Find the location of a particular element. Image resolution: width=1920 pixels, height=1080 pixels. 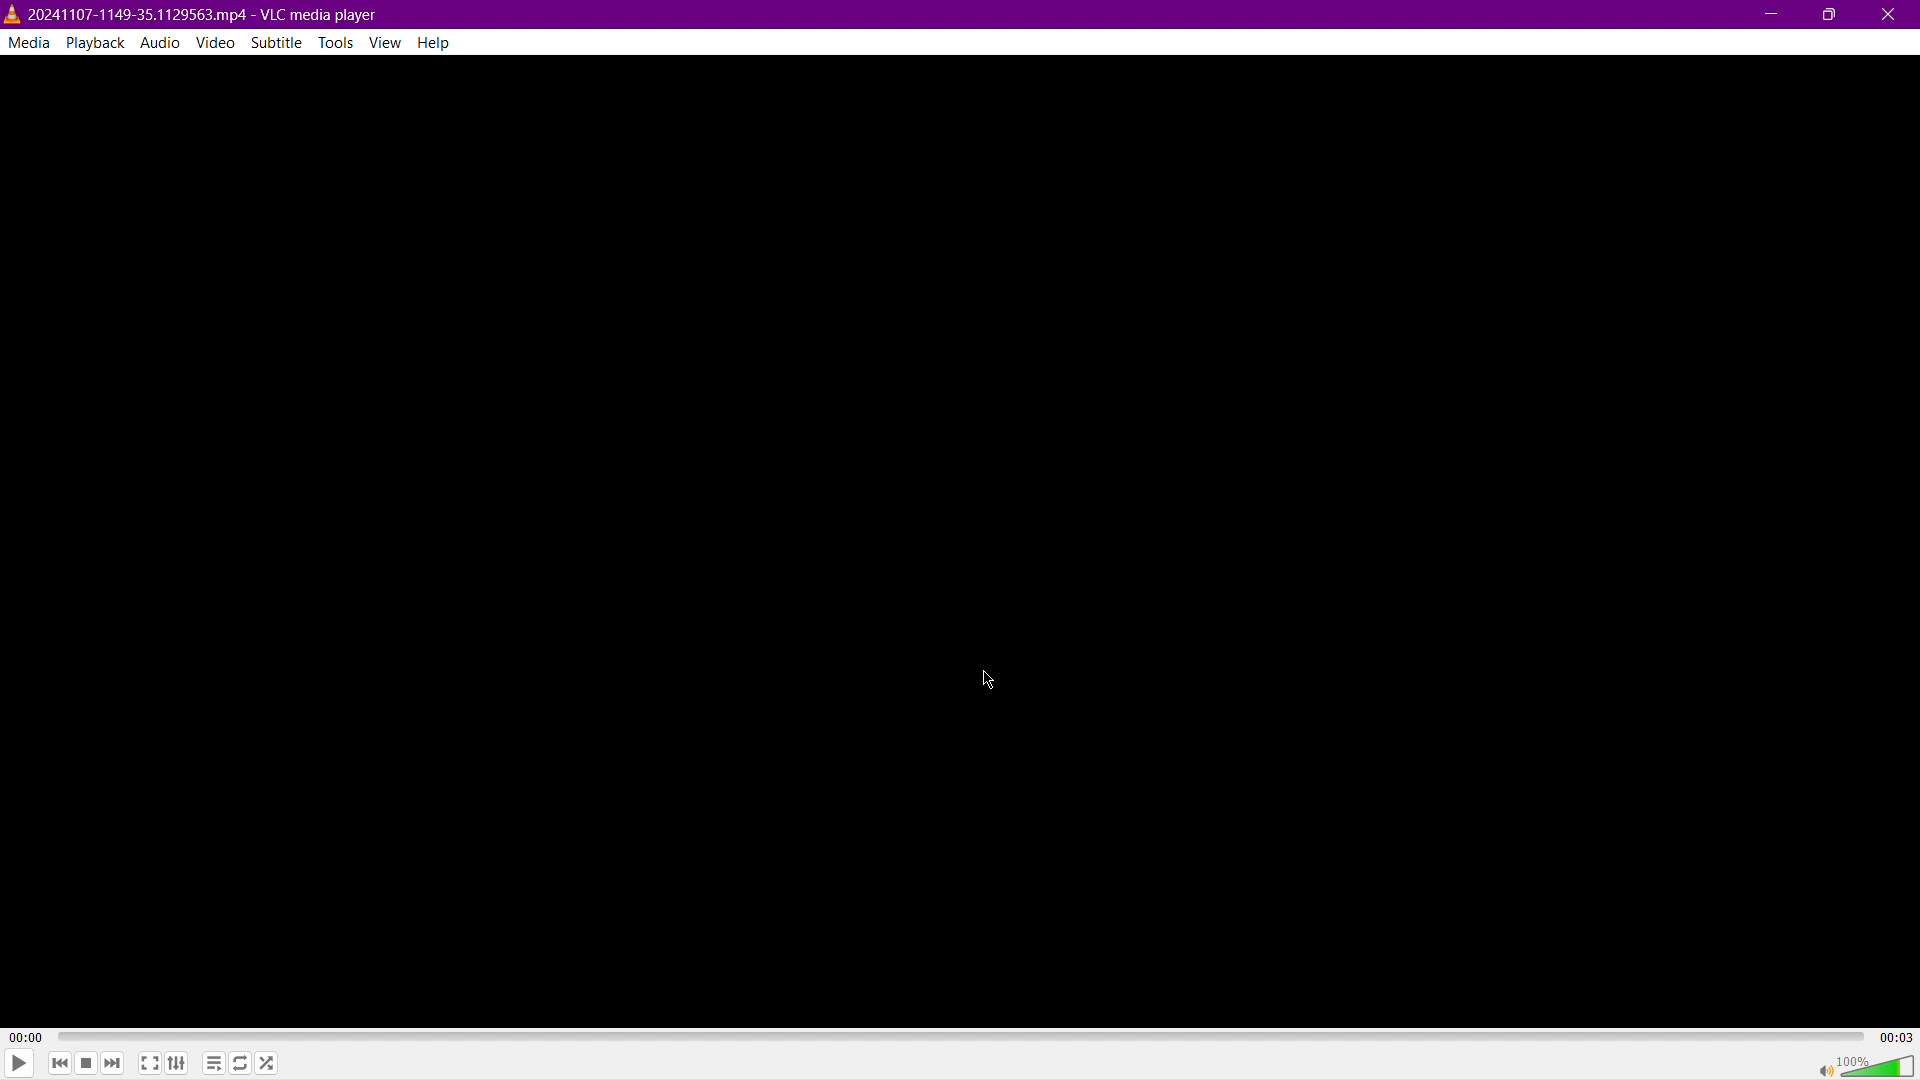

Playback is located at coordinates (93, 42).